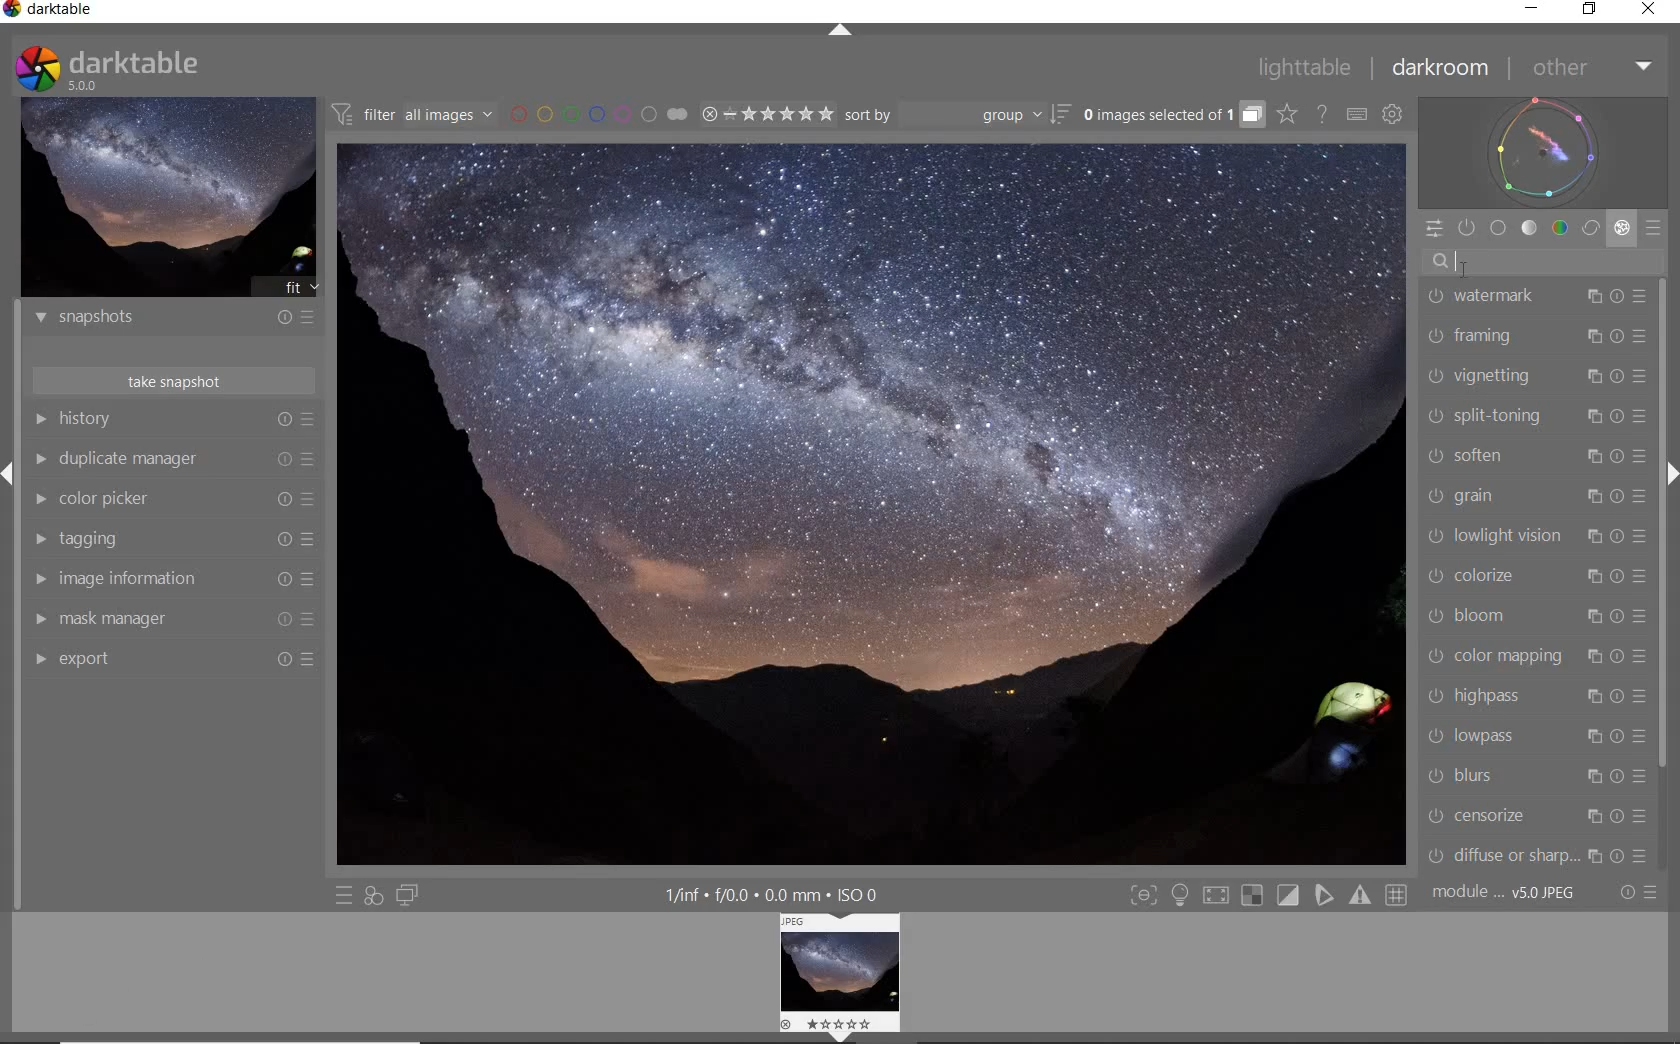 The image size is (1680, 1044). Describe the element at coordinates (1329, 898) in the screenshot. I see `toggle softproofing` at that location.